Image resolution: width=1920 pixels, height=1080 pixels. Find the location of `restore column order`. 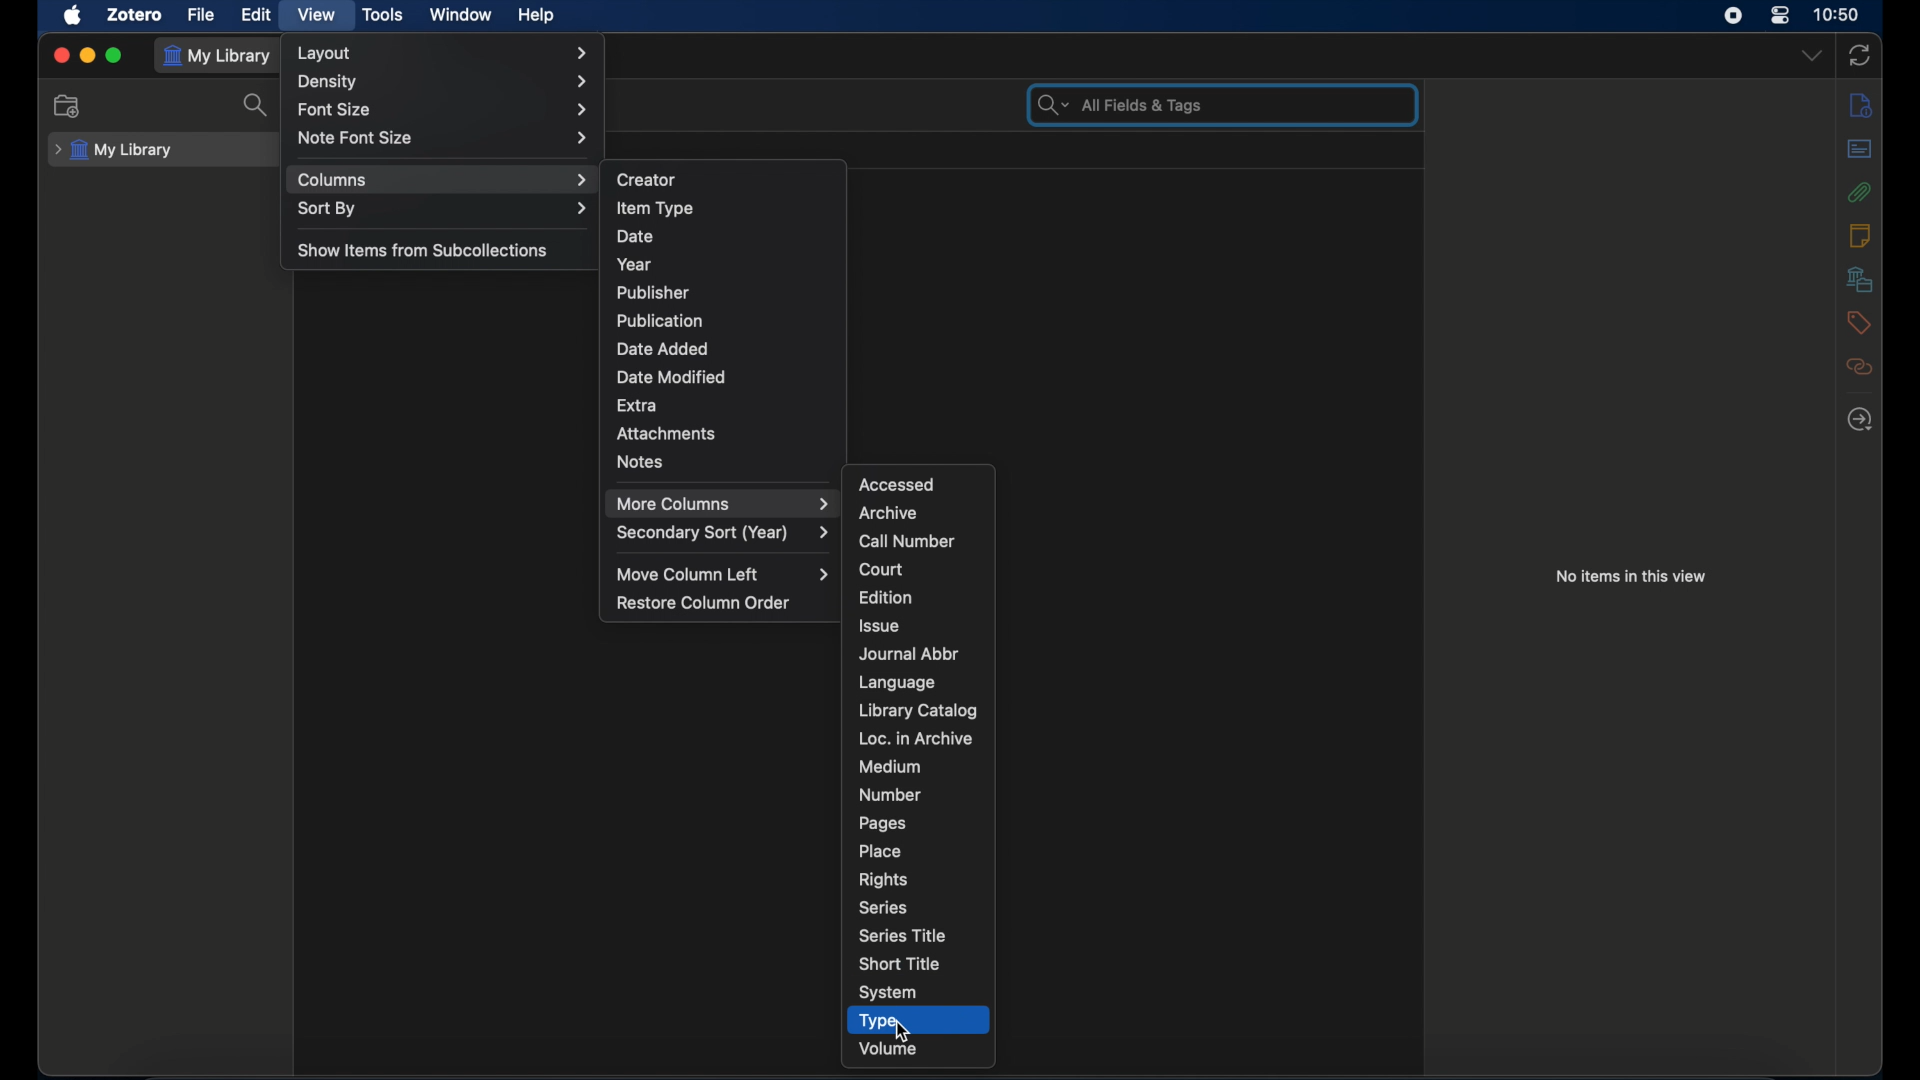

restore column order is located at coordinates (704, 603).